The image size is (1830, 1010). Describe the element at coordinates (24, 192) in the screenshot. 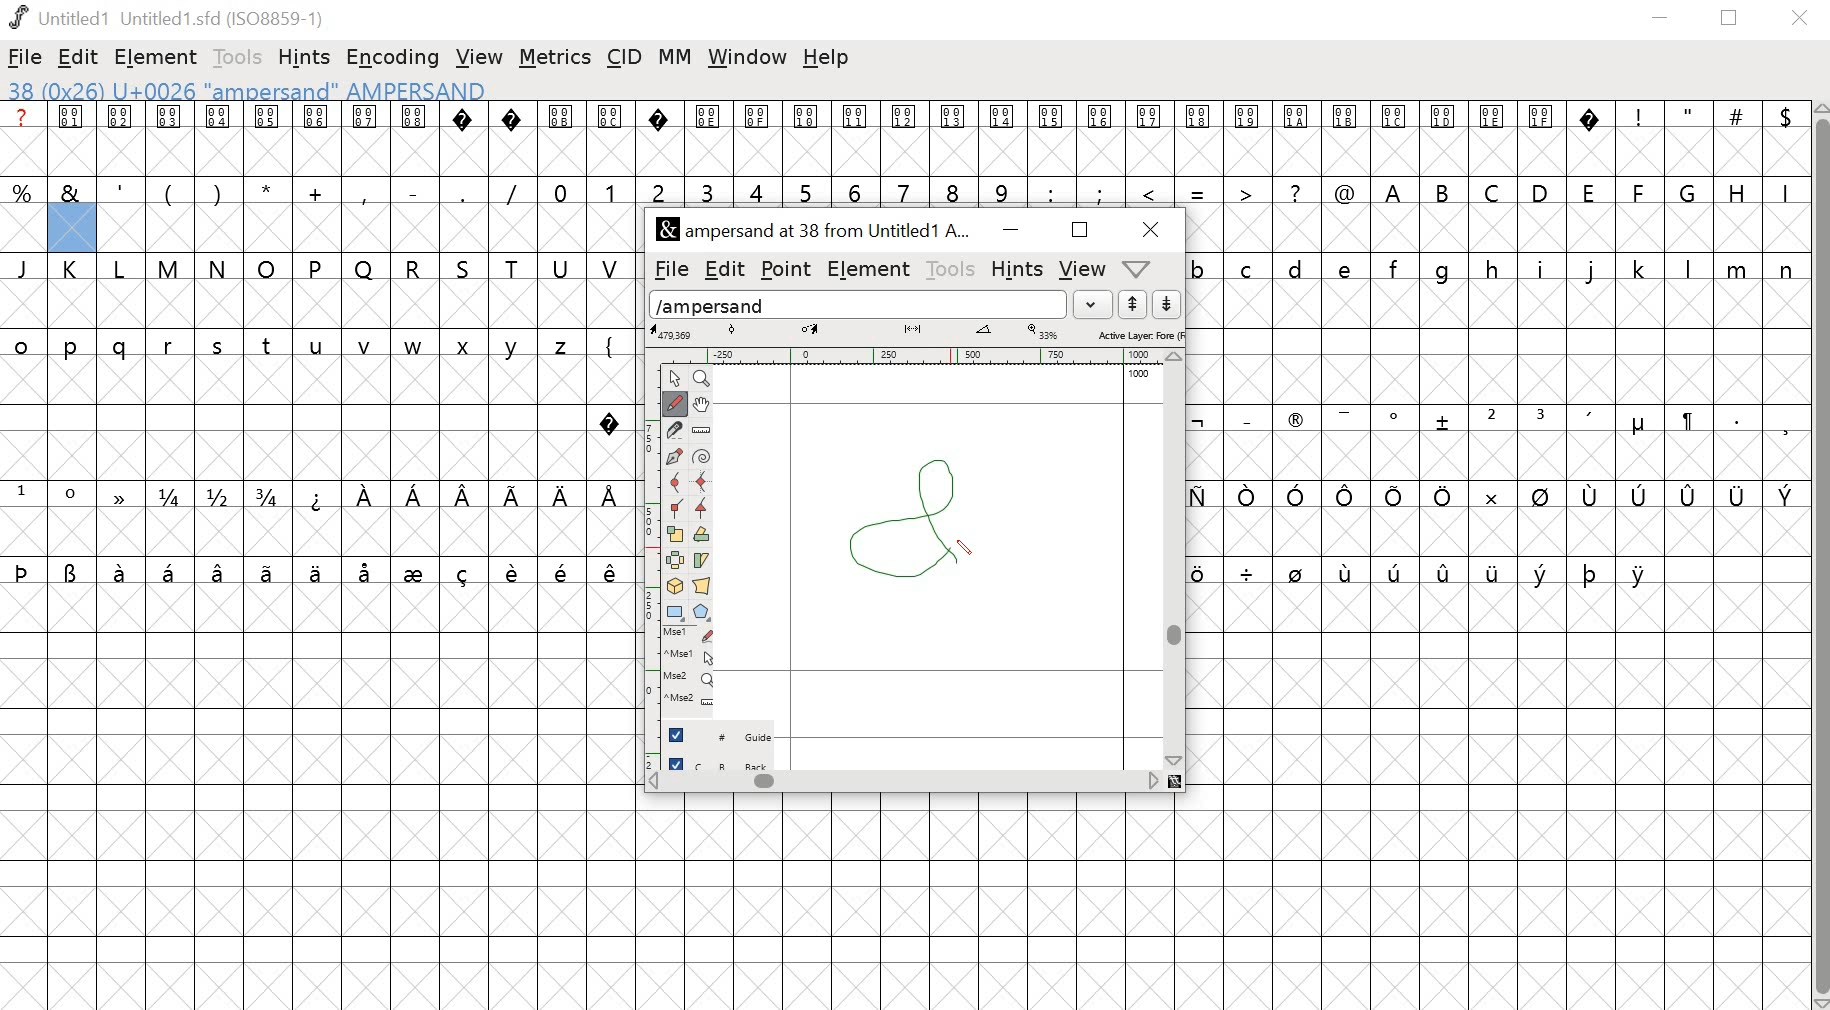

I see `%` at that location.